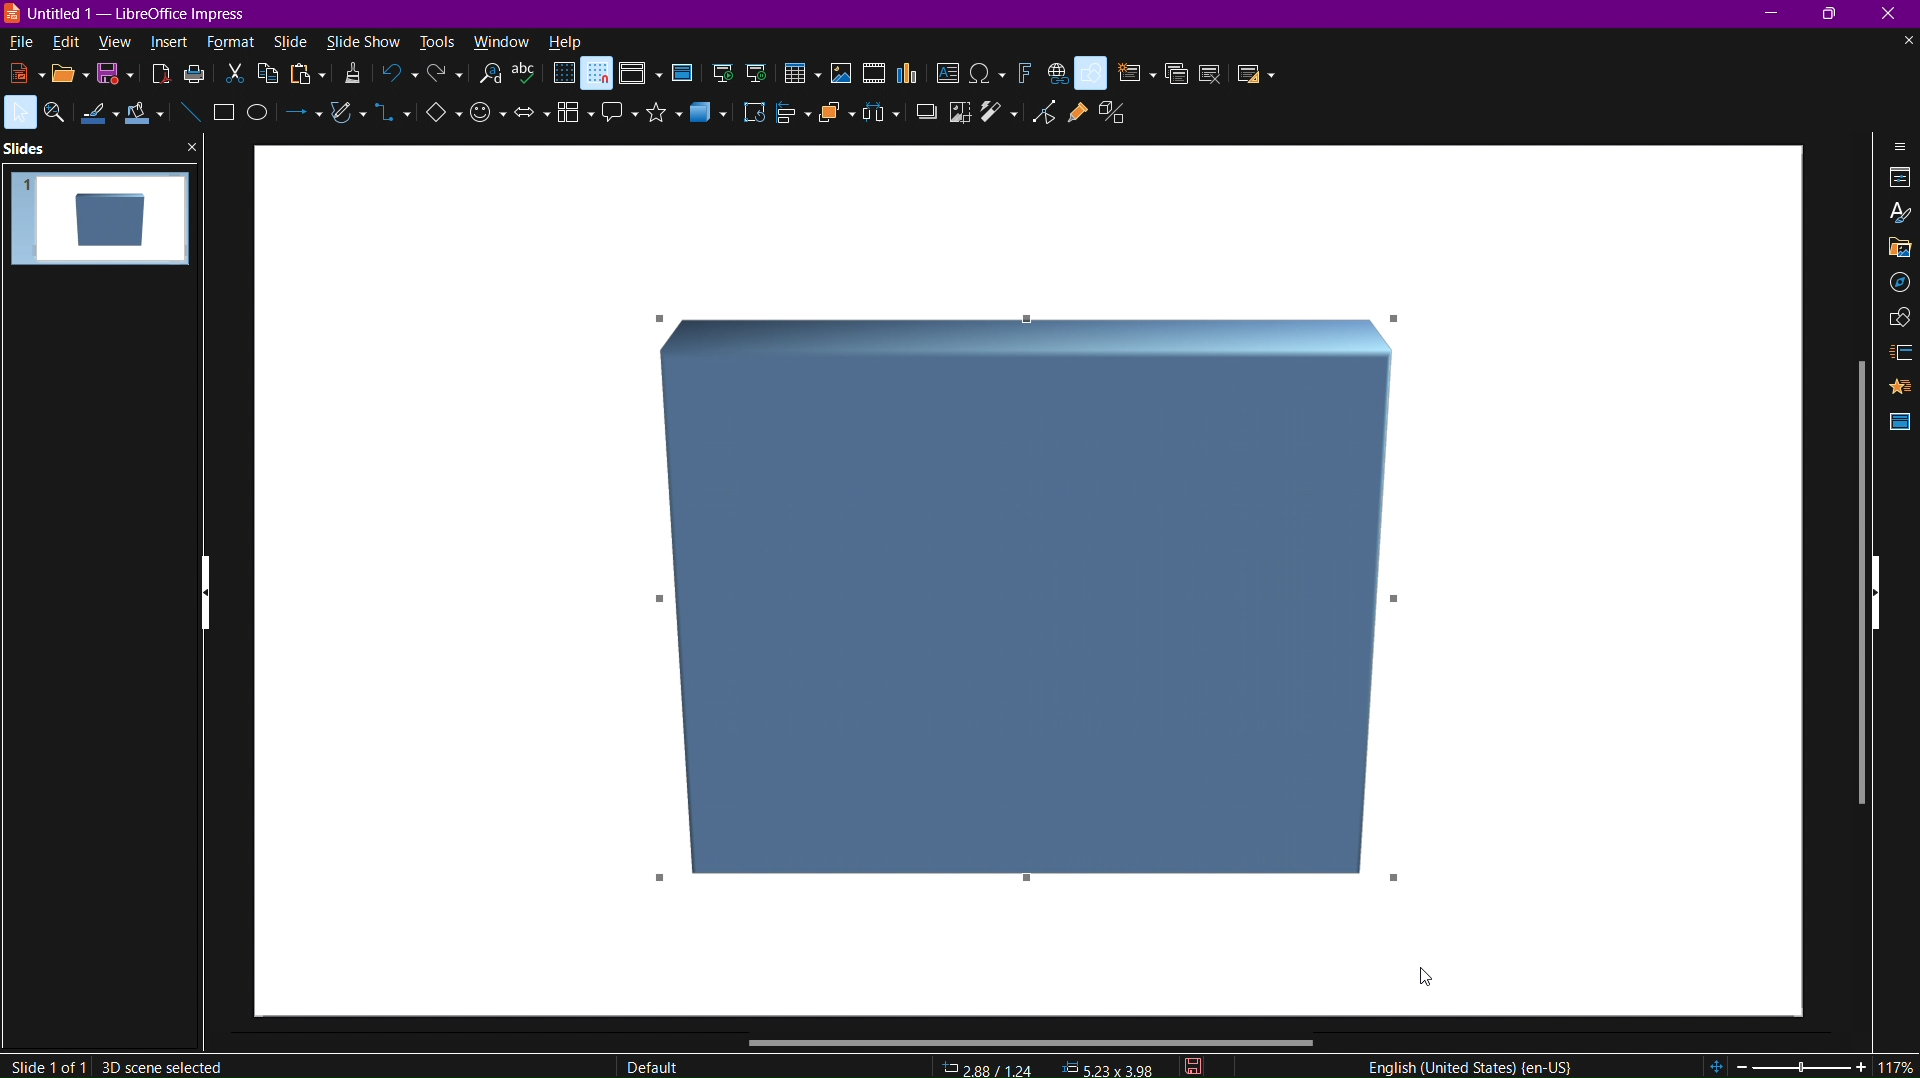 The image size is (1920, 1078). Describe the element at coordinates (1898, 179) in the screenshot. I see `Properties` at that location.